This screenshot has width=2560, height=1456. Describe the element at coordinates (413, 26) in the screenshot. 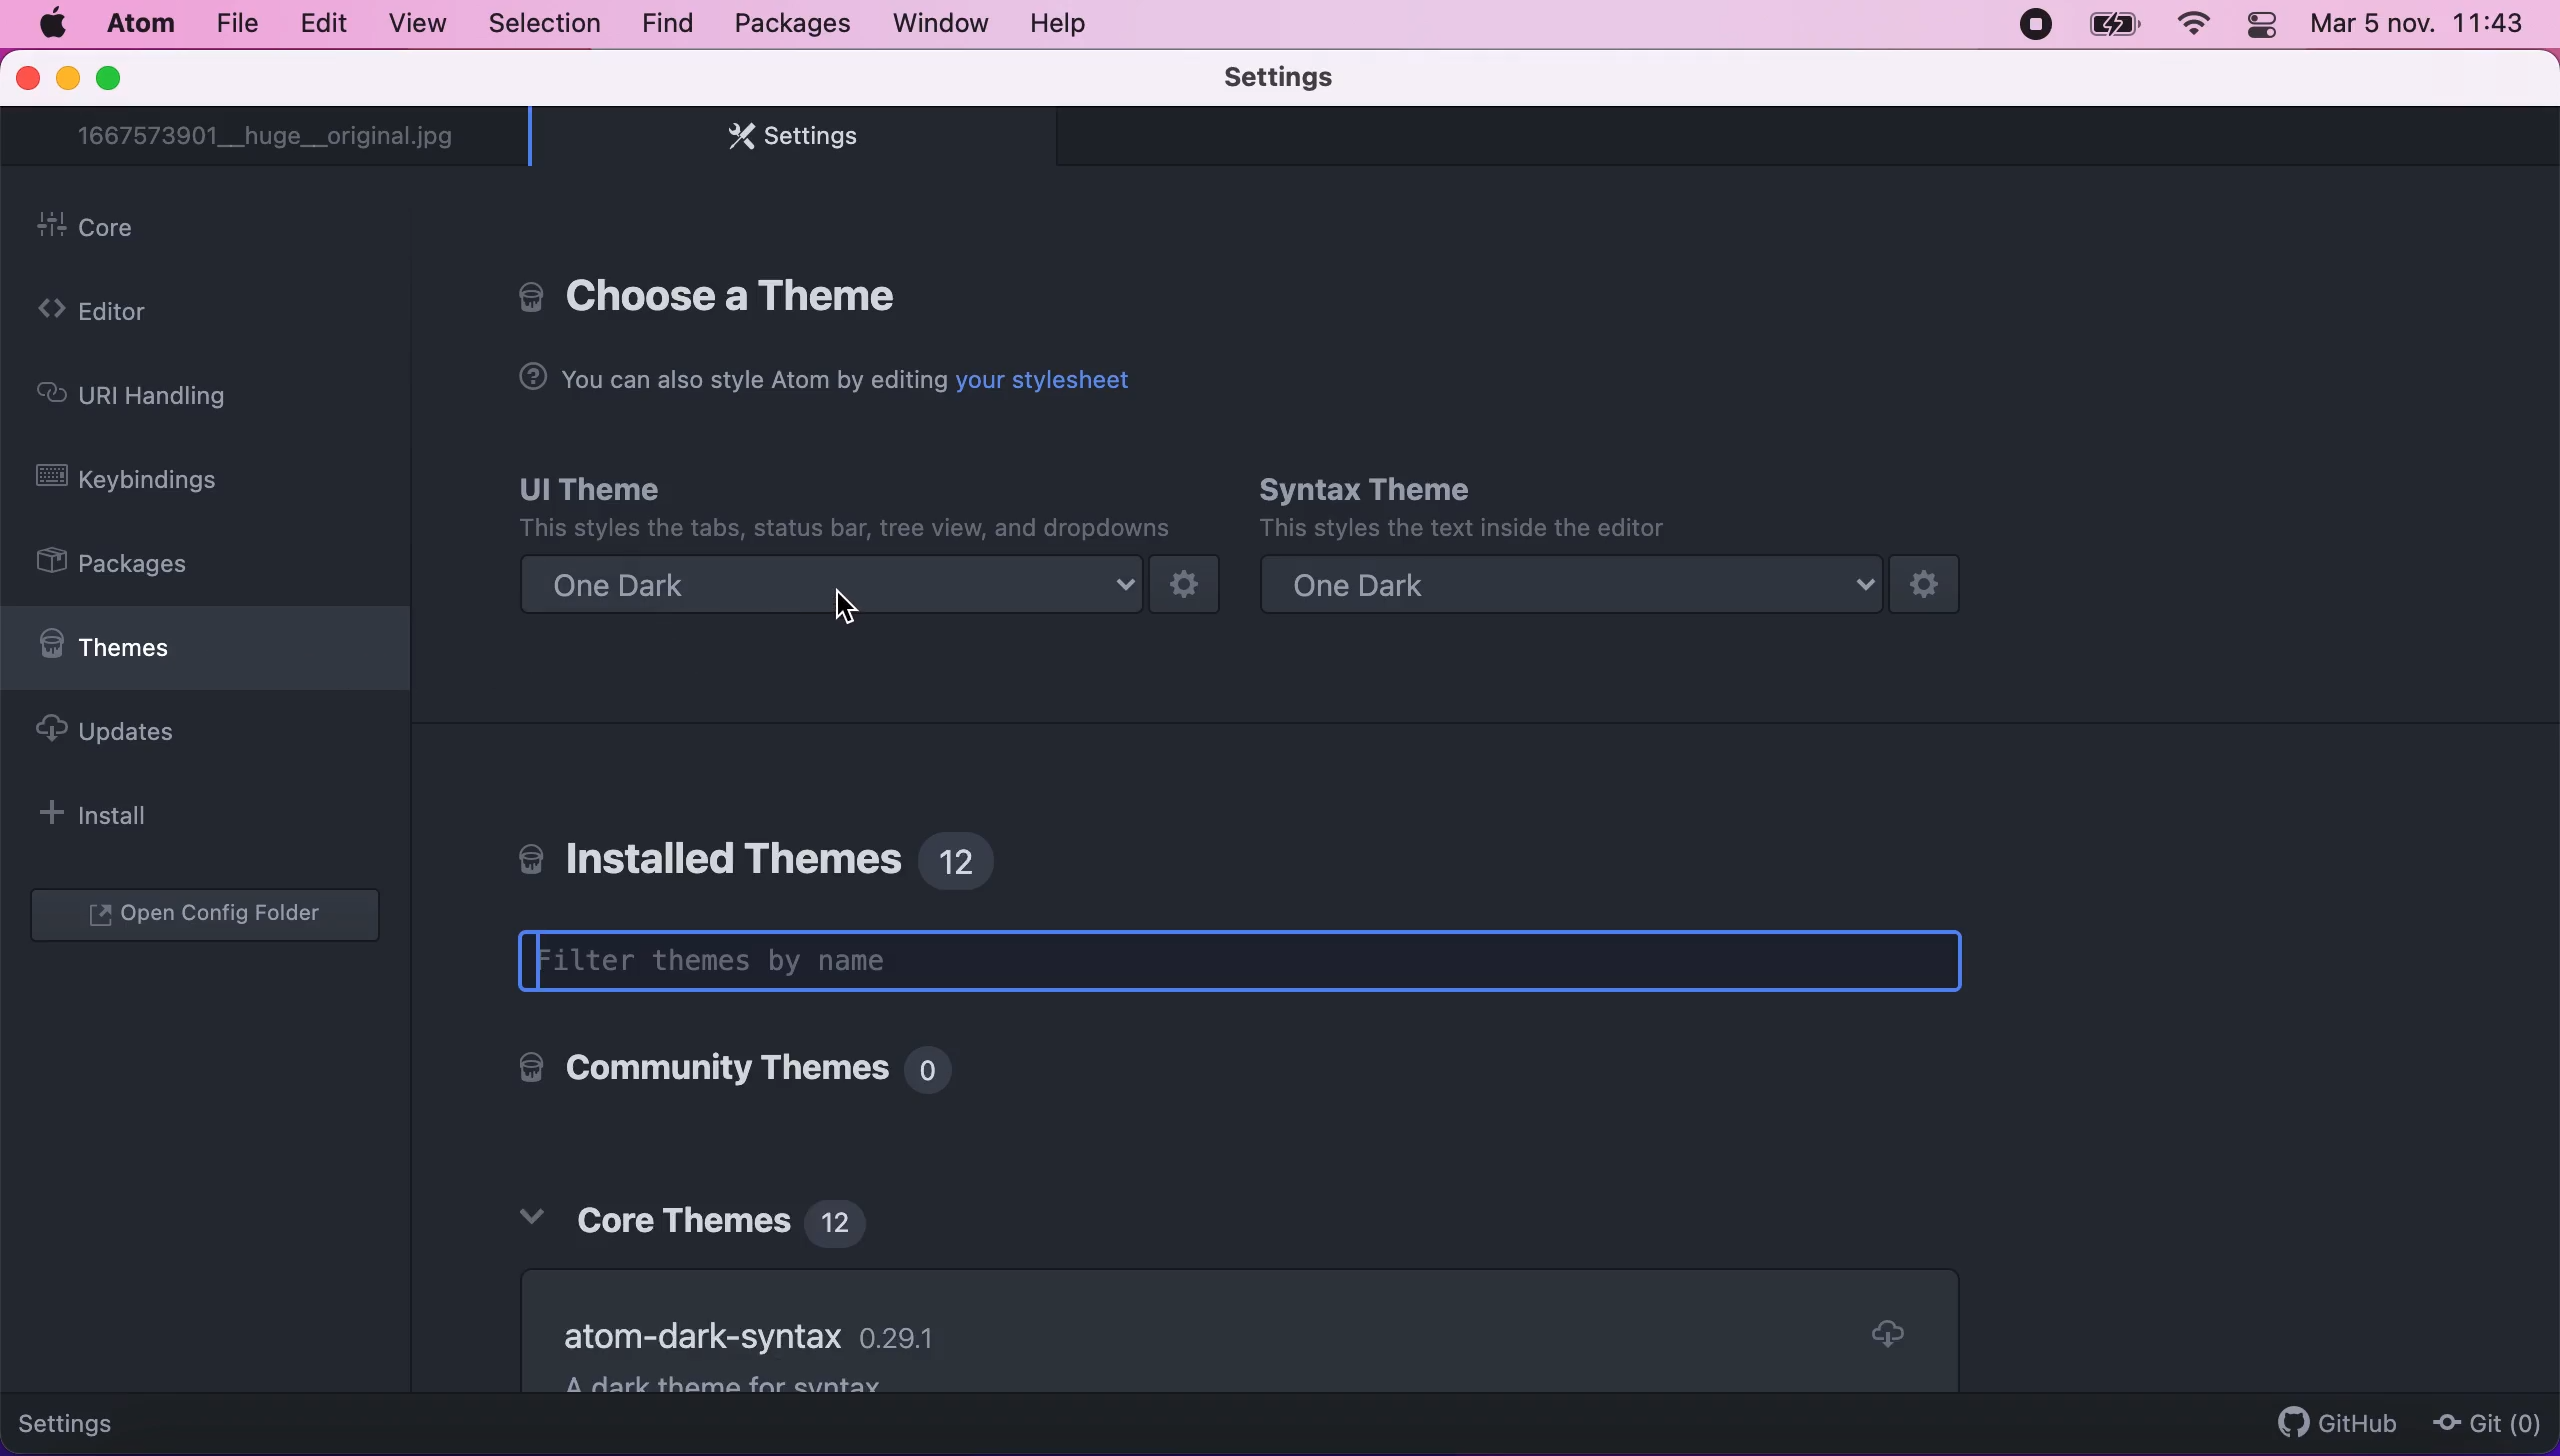

I see `view` at that location.